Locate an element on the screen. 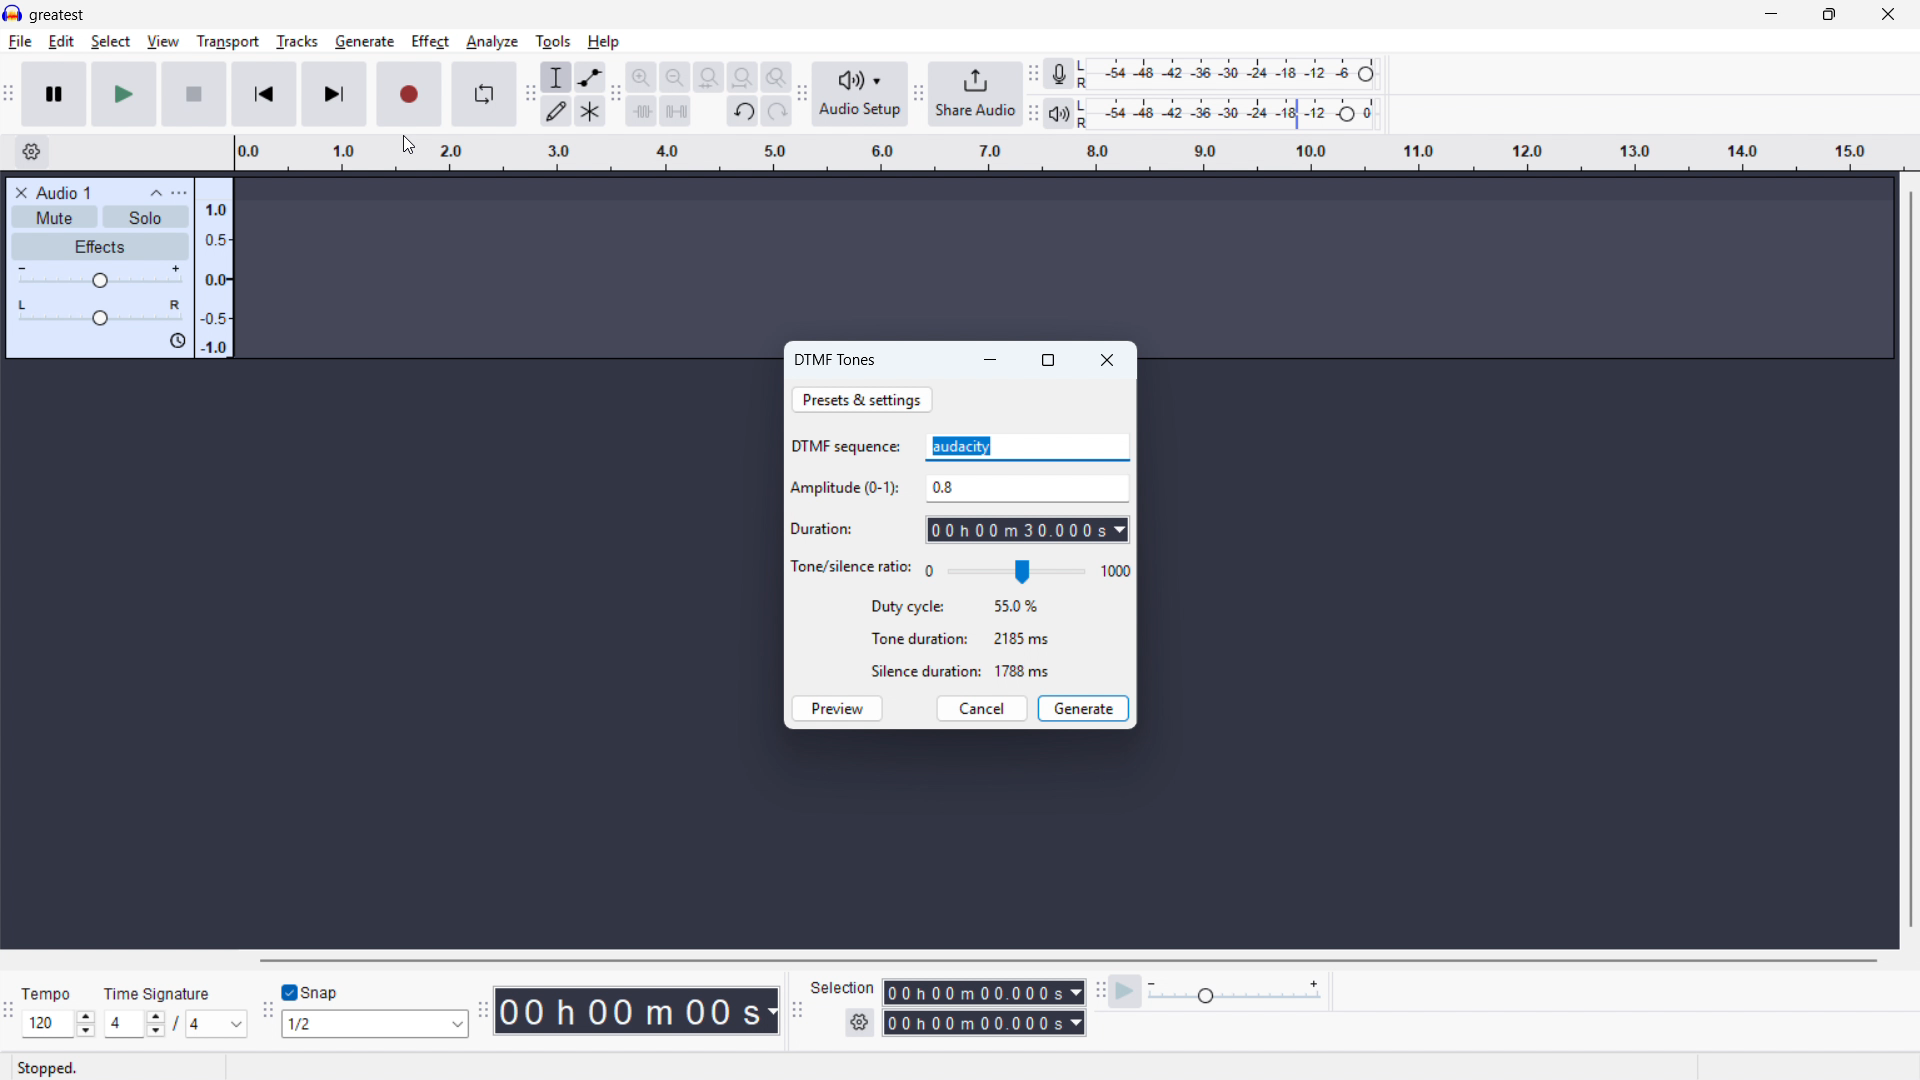 Image resolution: width=1920 pixels, height=1080 pixels. recording level is located at coordinates (1234, 74).